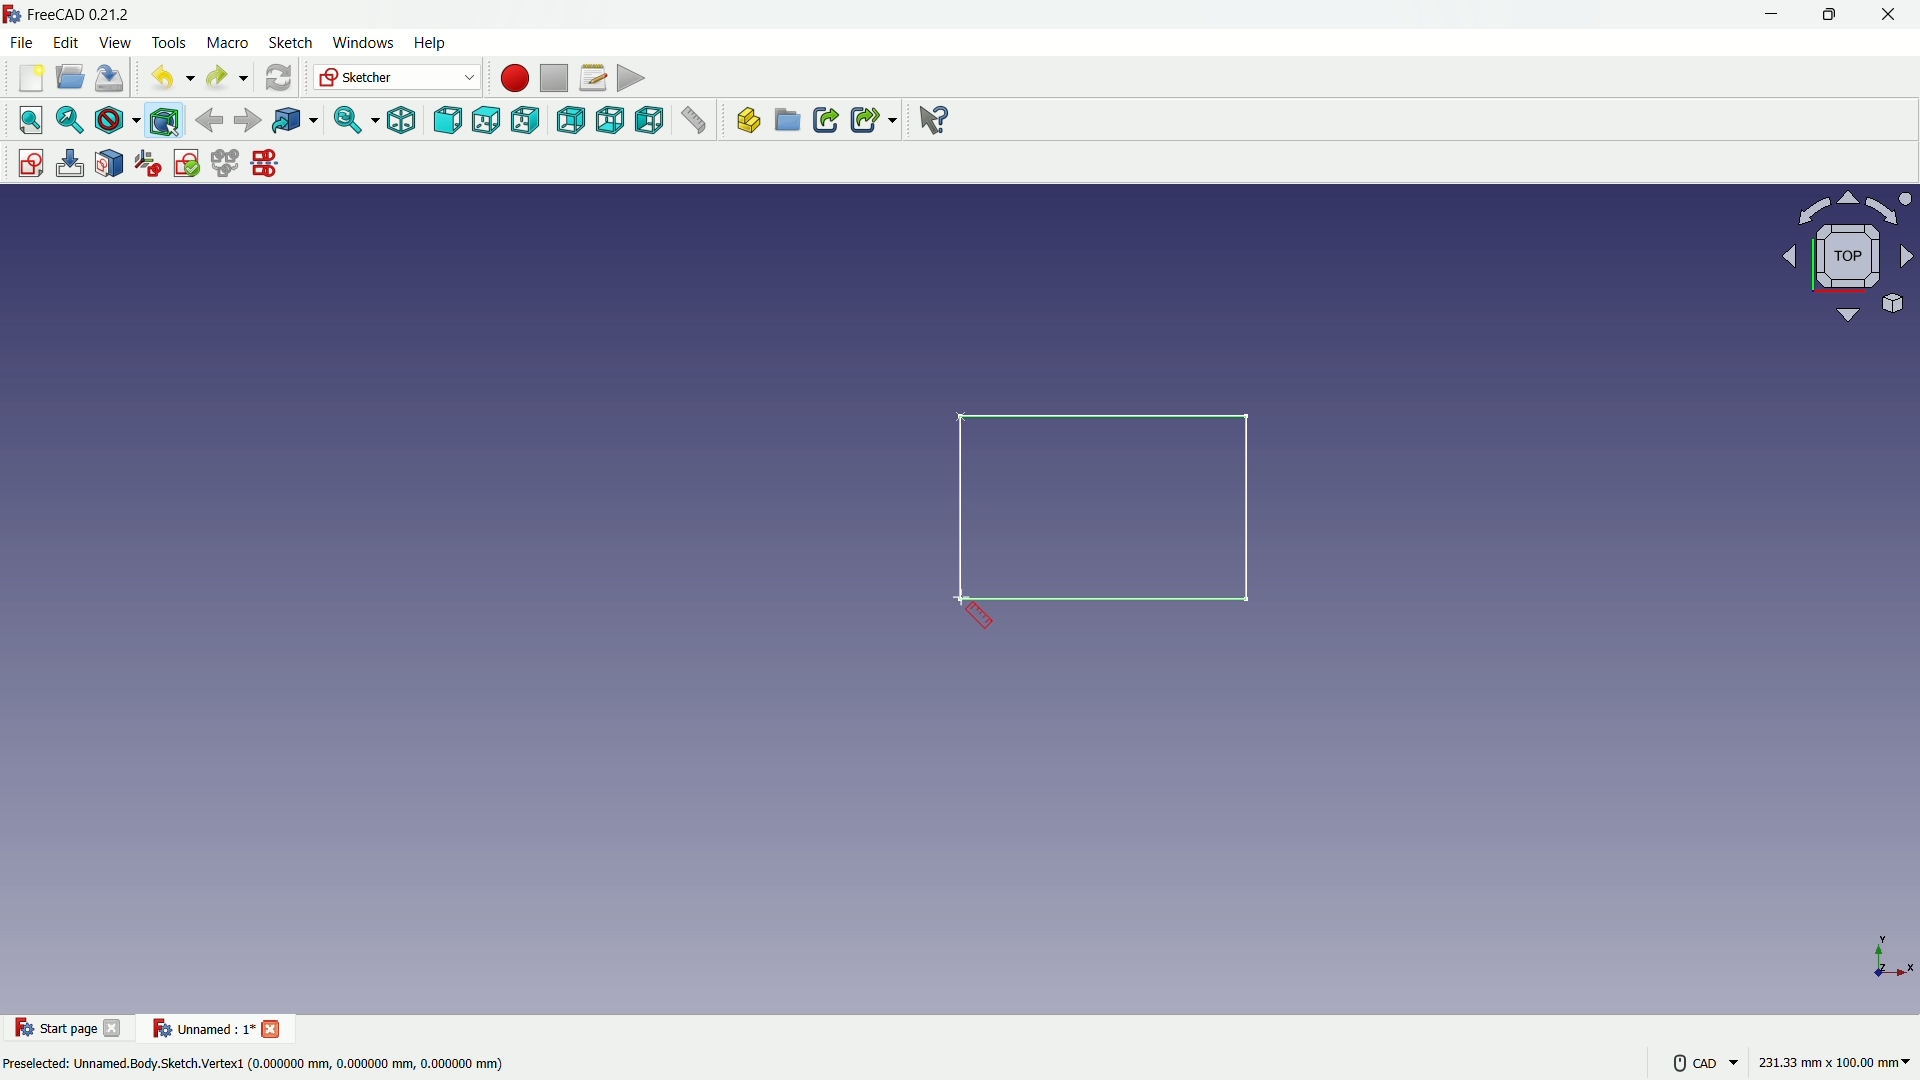 The width and height of the screenshot is (1920, 1080). I want to click on tools menu, so click(167, 42).